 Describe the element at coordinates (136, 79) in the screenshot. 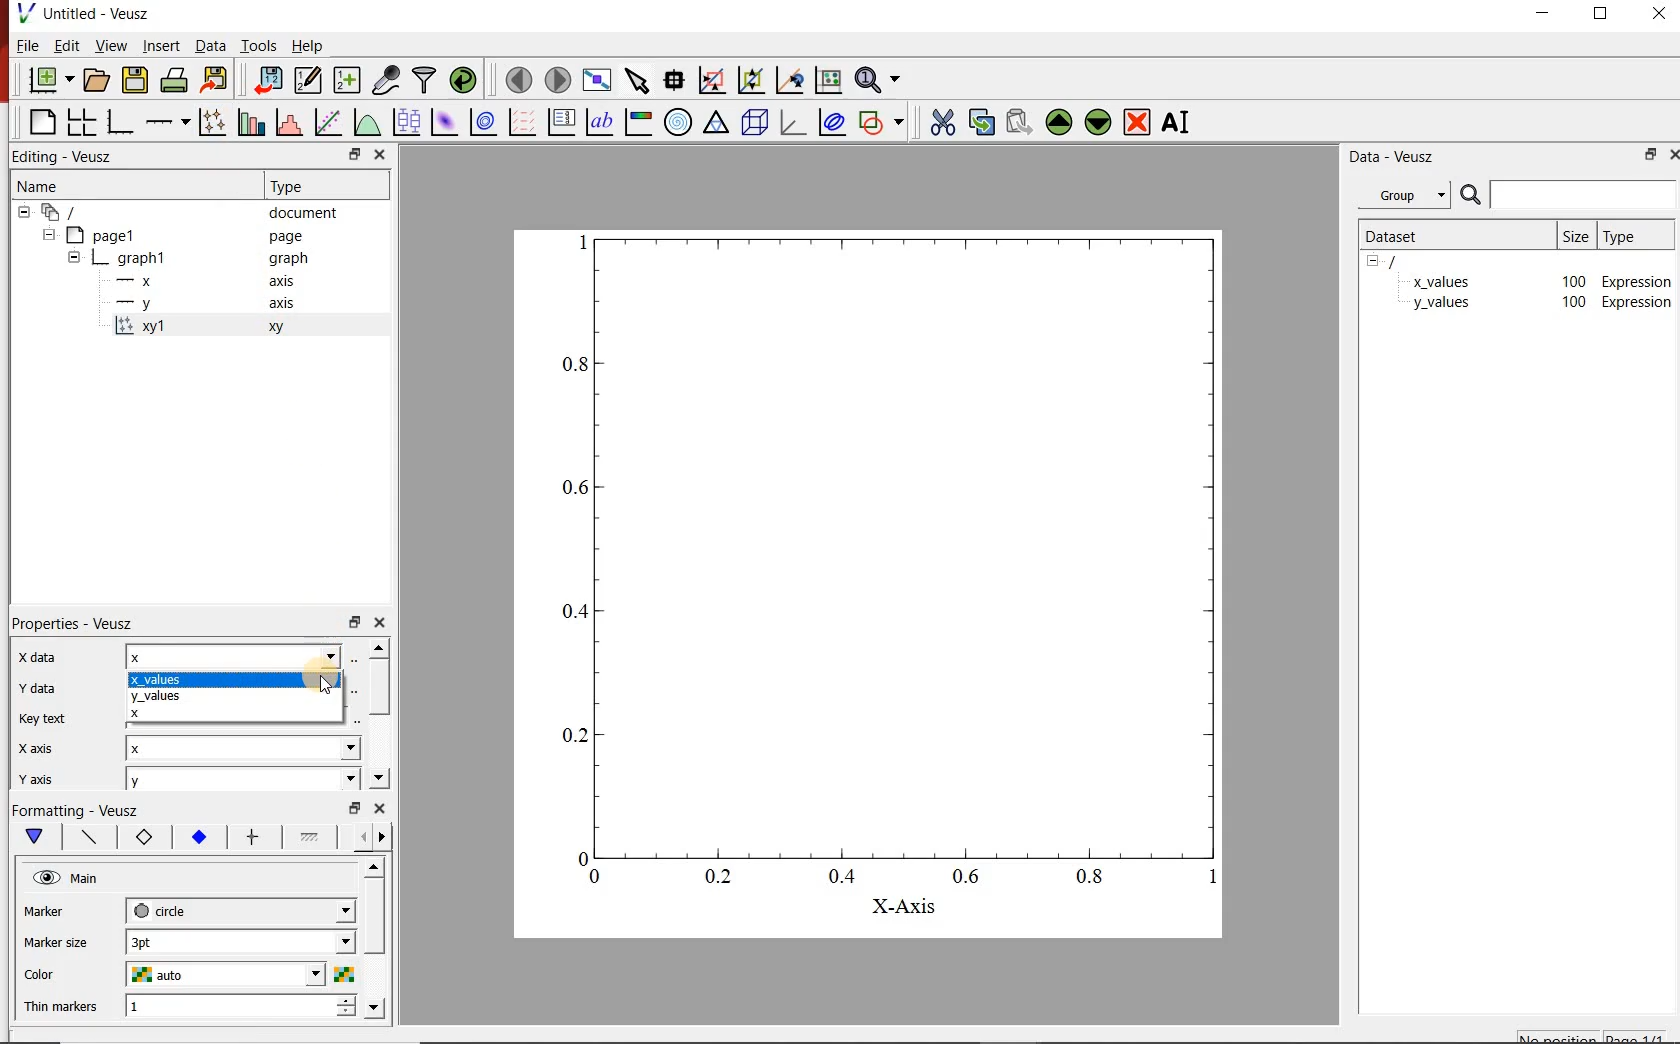

I see `save` at that location.